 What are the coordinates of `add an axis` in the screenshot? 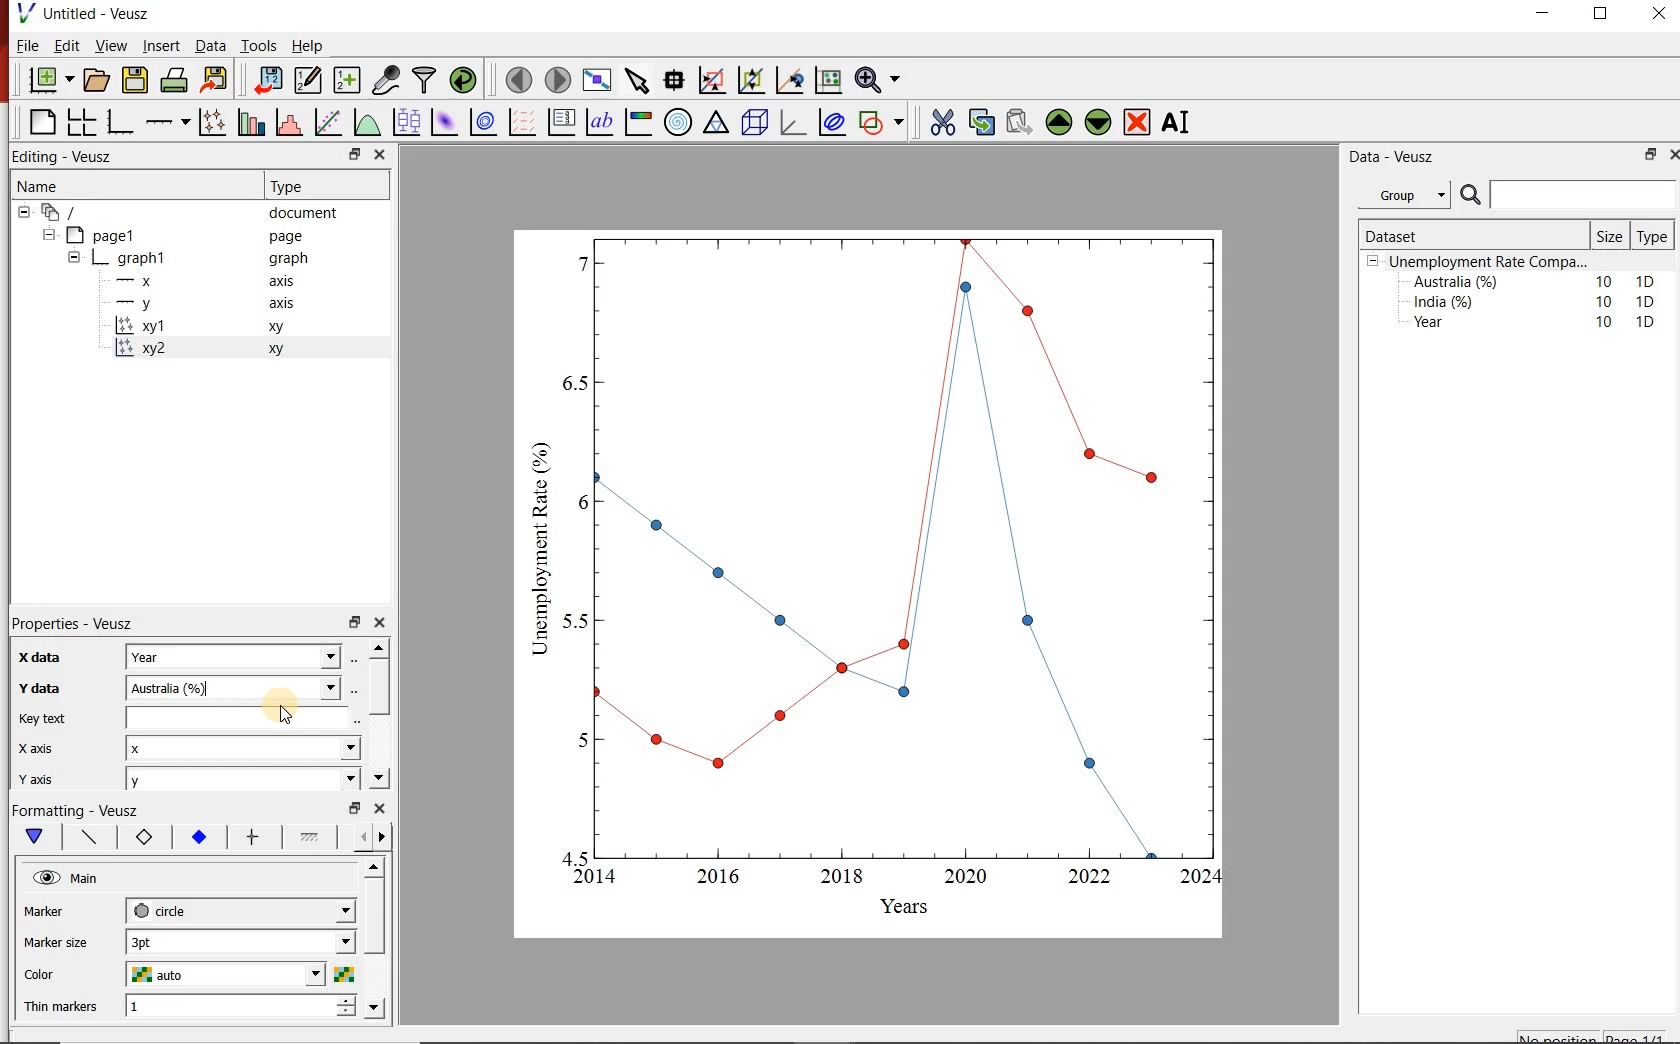 It's located at (166, 122).